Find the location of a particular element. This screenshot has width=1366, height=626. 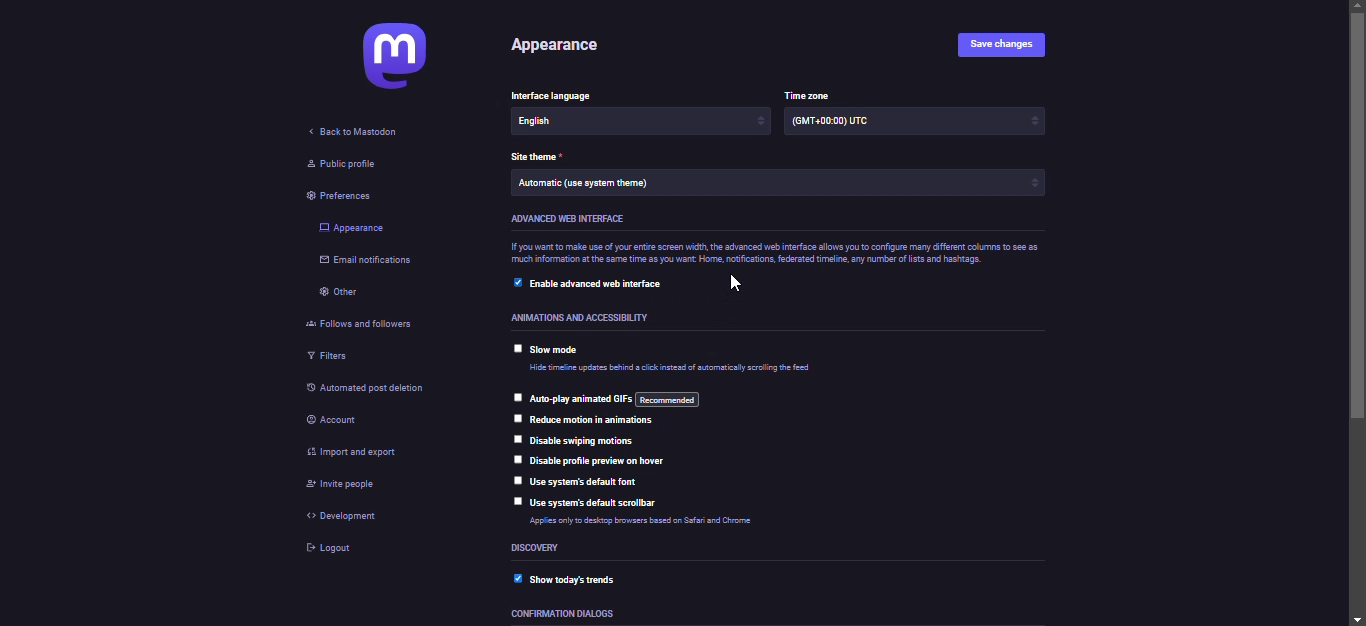

email notifications is located at coordinates (378, 260).